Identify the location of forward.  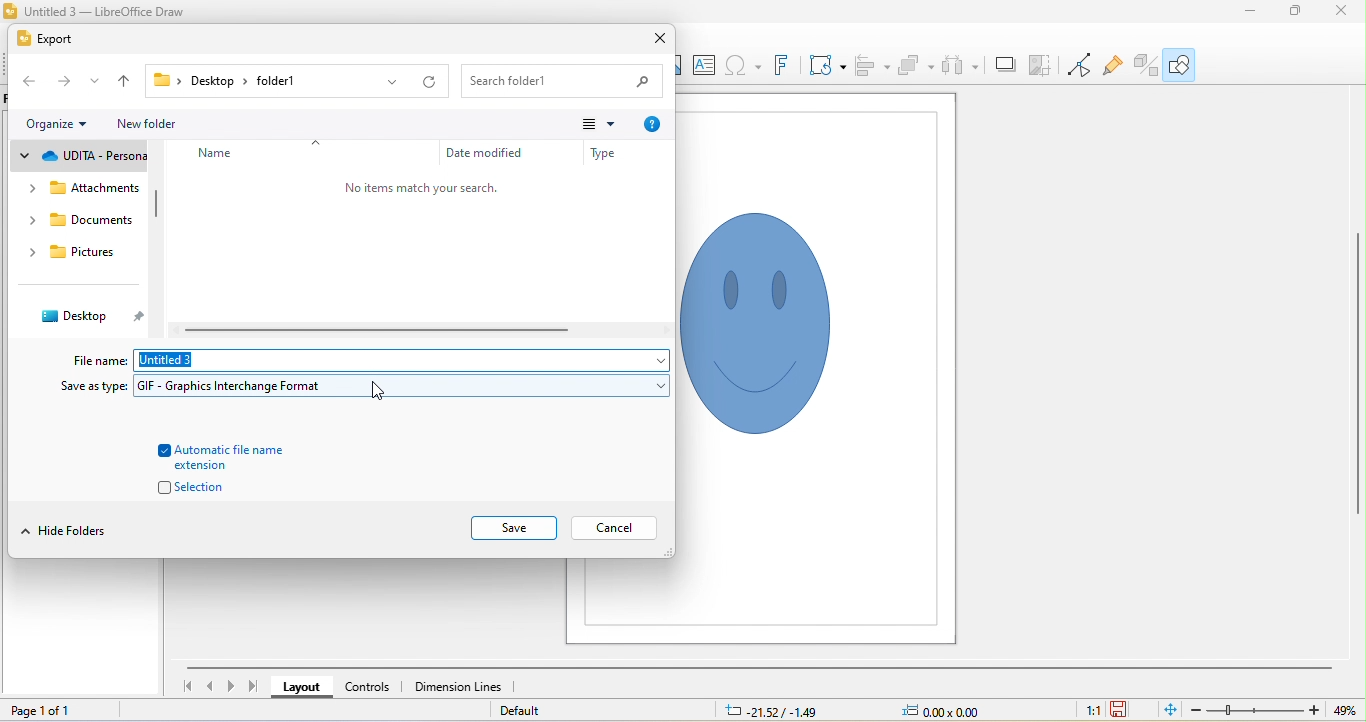
(61, 81).